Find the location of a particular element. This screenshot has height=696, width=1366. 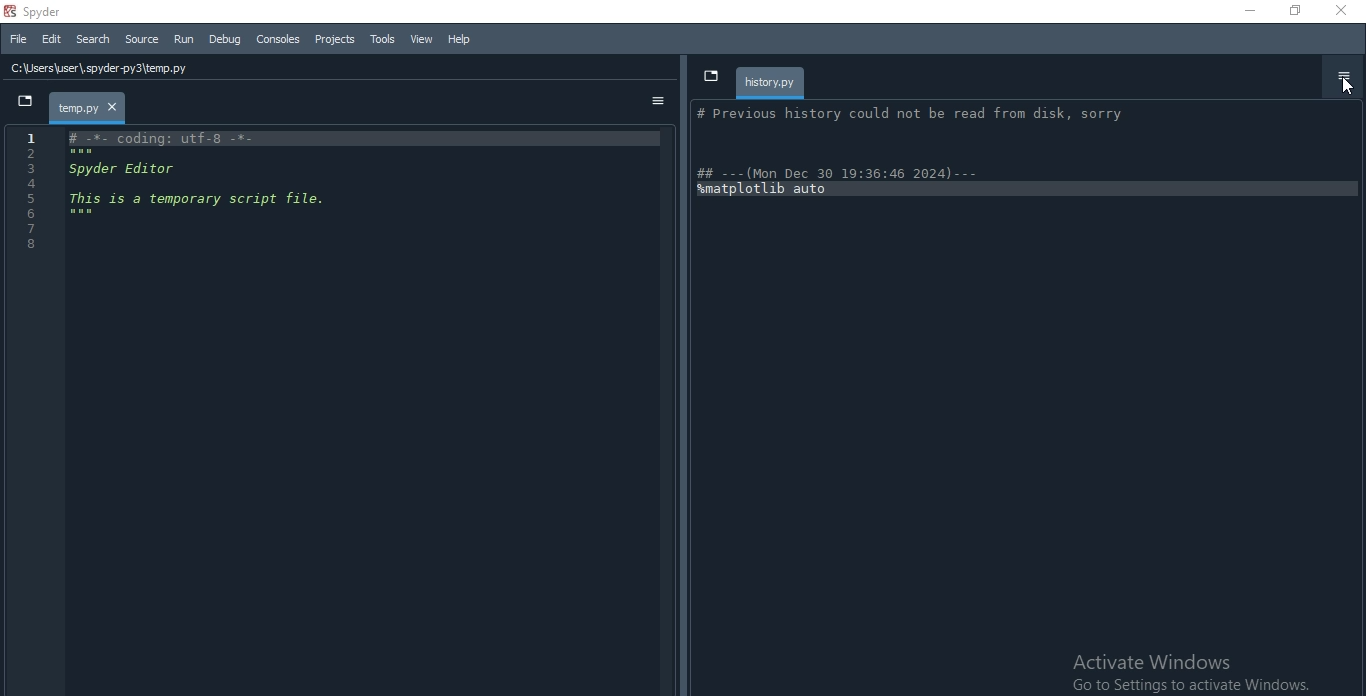

history.py is located at coordinates (771, 80).